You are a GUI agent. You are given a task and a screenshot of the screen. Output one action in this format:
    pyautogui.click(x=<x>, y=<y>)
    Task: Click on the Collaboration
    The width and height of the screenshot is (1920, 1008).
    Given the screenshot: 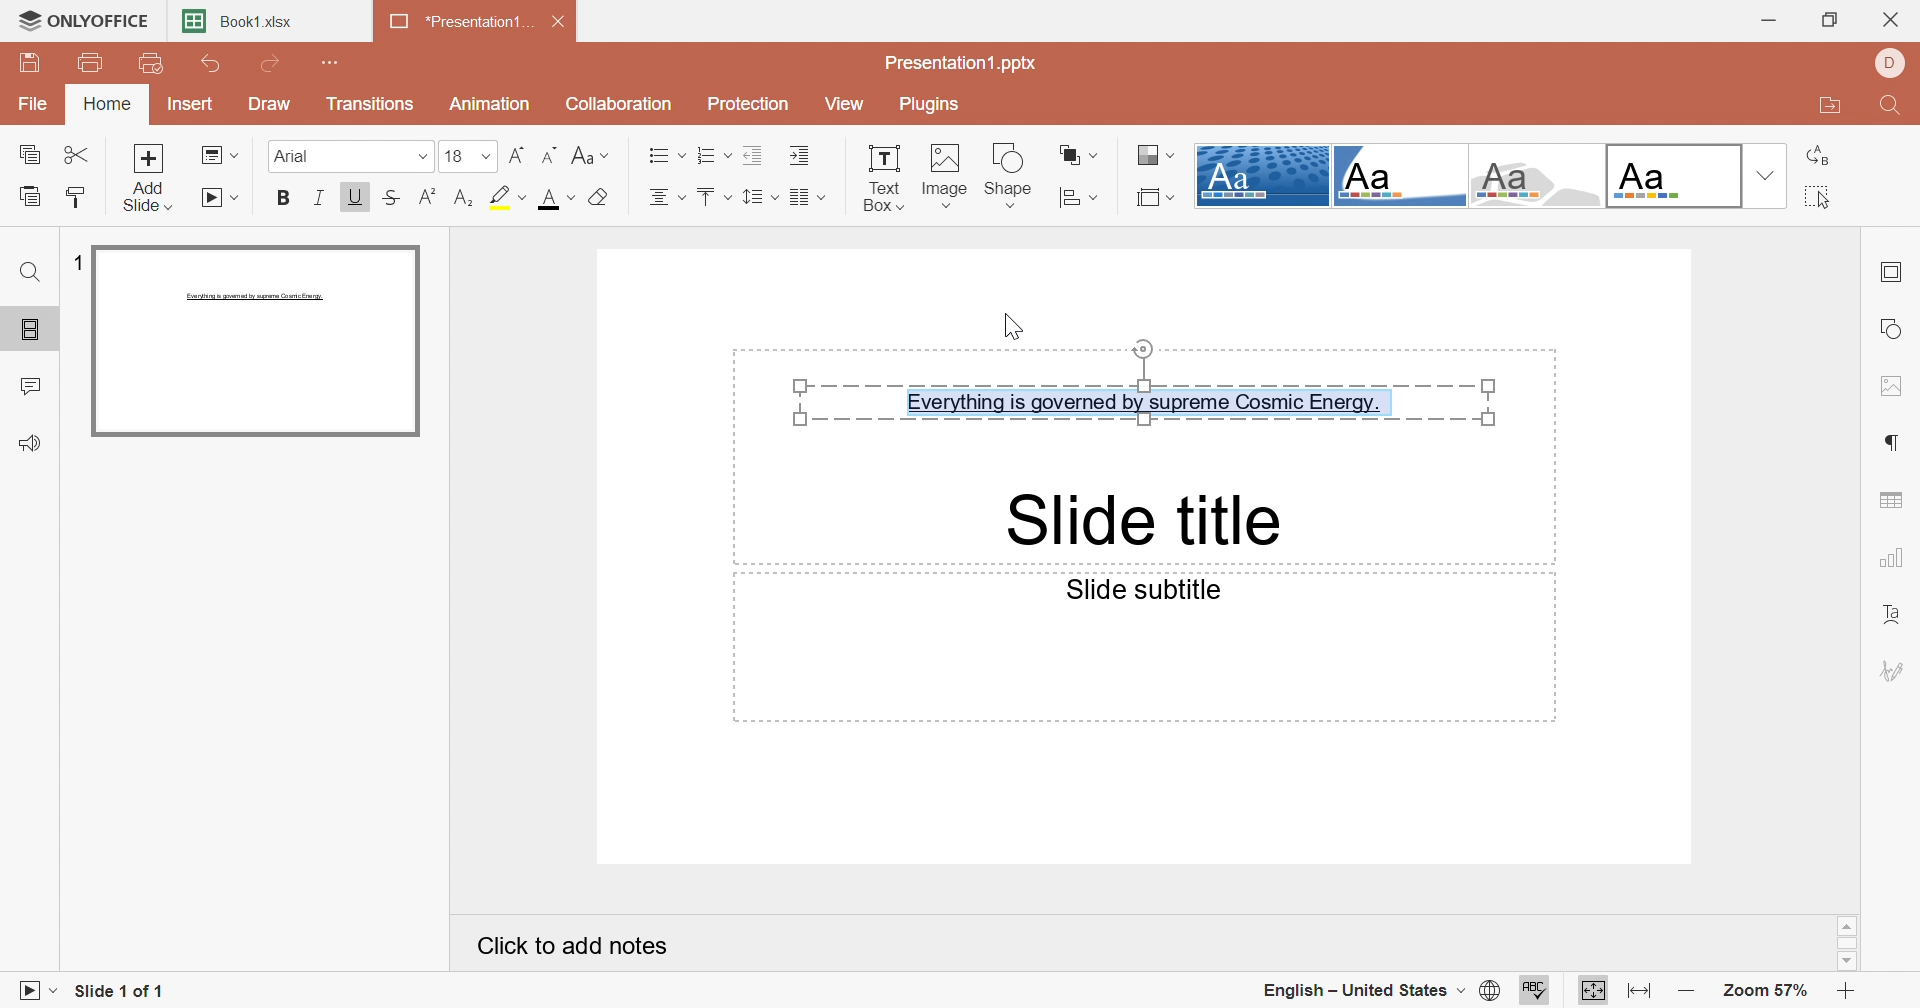 What is the action you would take?
    pyautogui.click(x=618, y=104)
    